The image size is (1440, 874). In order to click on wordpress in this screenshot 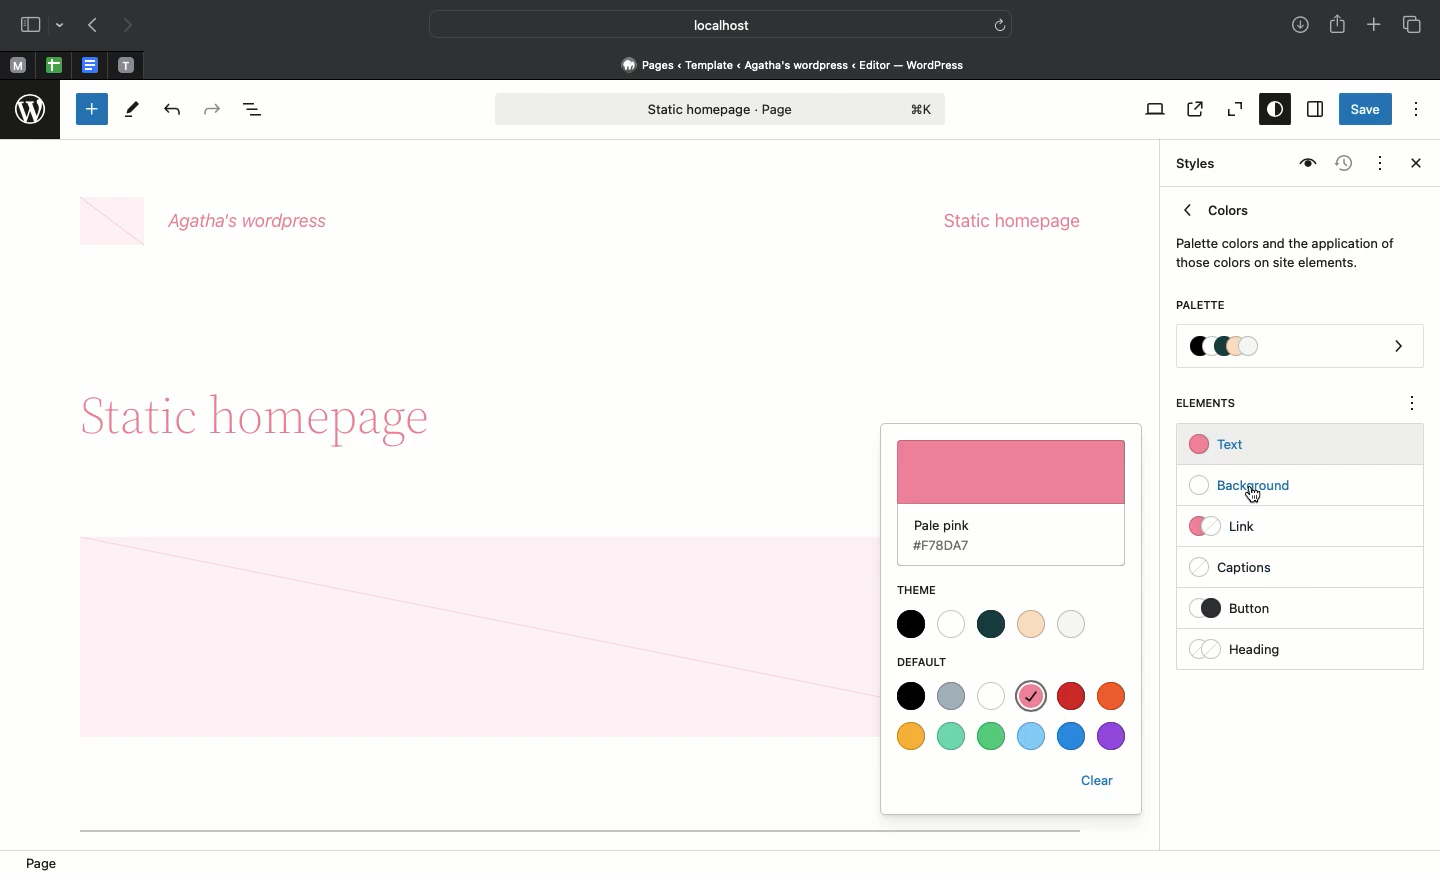, I will do `click(31, 110)`.